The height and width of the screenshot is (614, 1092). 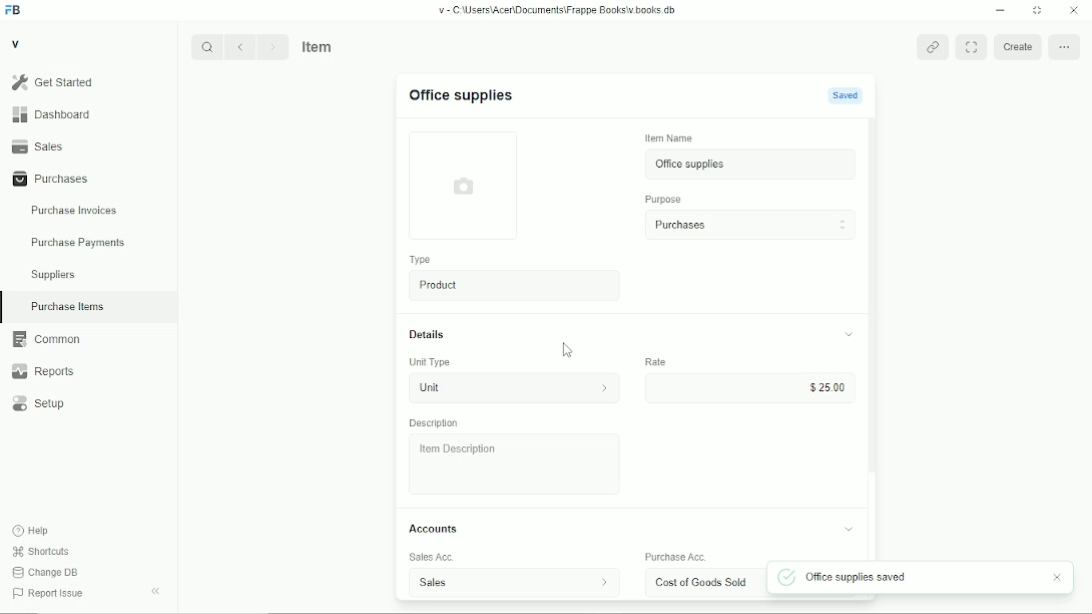 What do you see at coordinates (750, 225) in the screenshot?
I see `purchases` at bounding box center [750, 225].